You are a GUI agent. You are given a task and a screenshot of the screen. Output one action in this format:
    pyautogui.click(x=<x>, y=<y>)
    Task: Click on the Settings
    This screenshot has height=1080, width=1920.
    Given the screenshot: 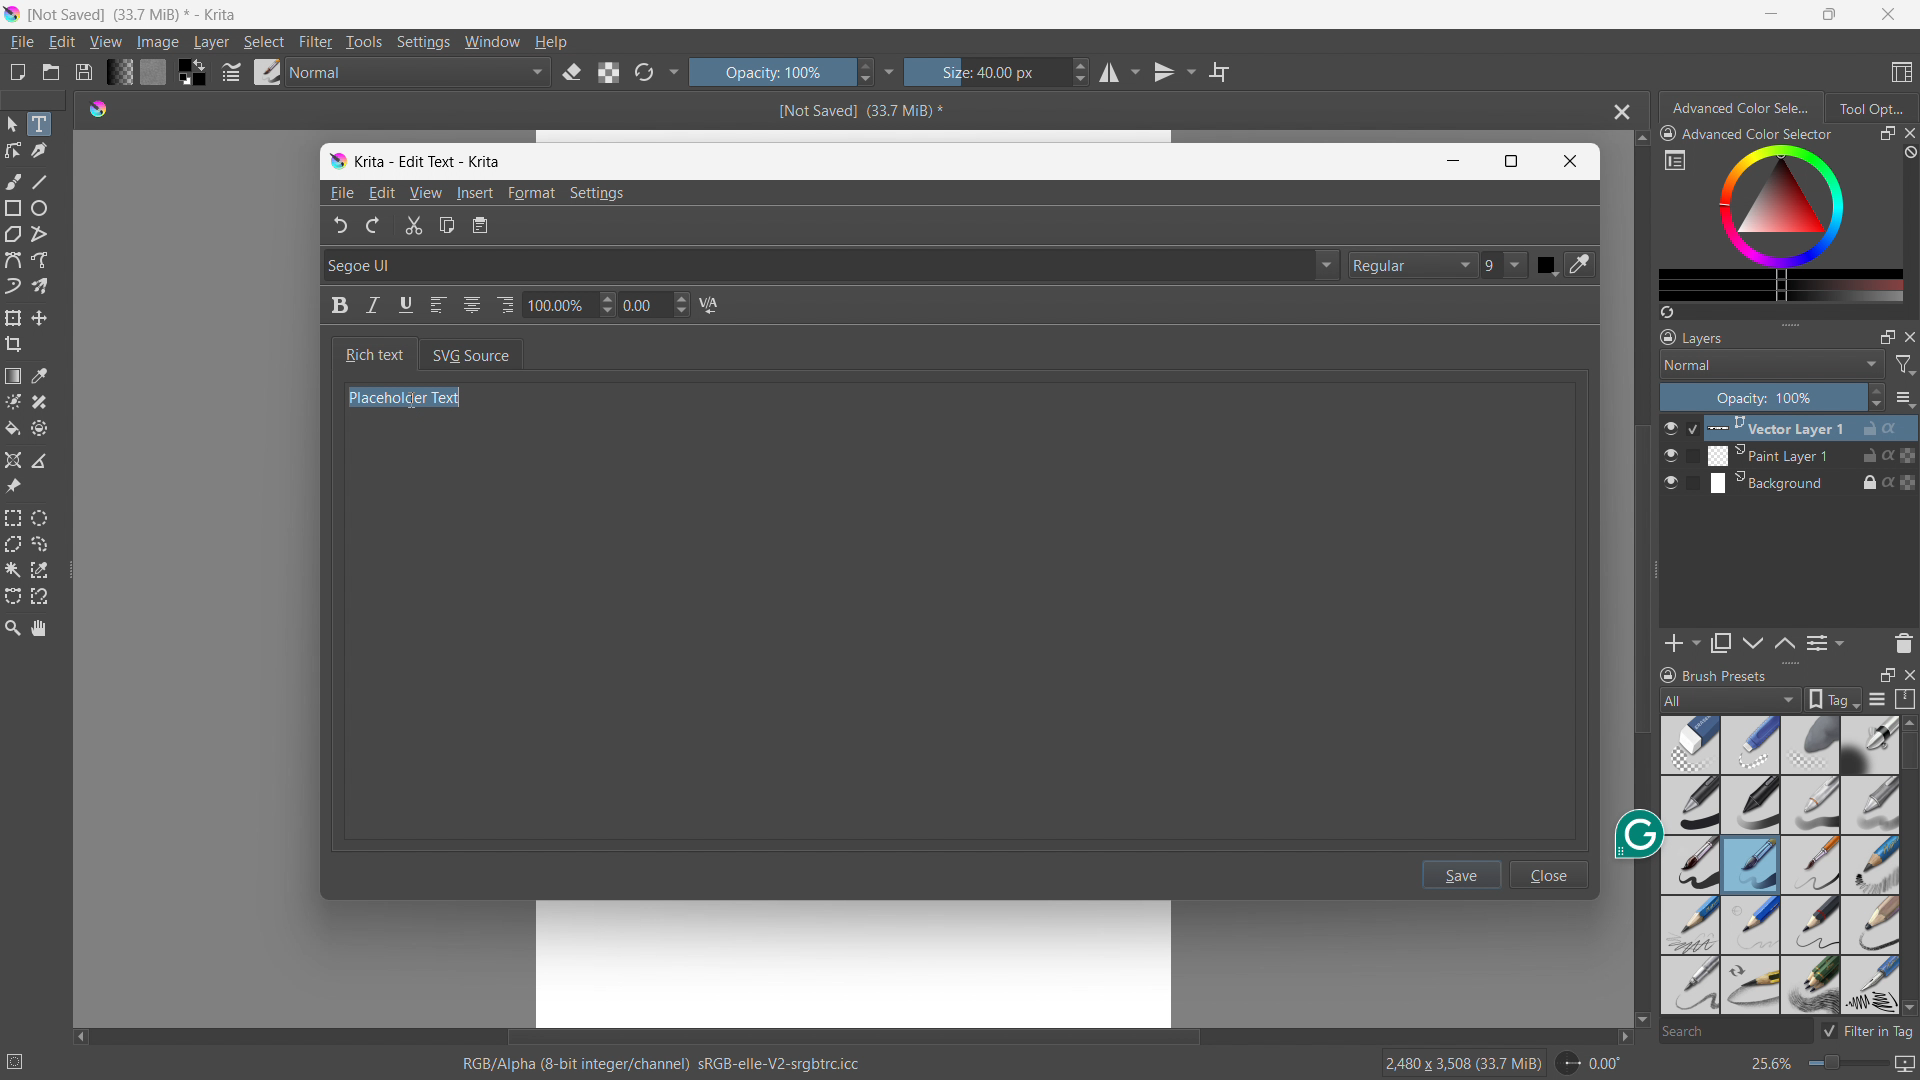 What is the action you would take?
    pyautogui.click(x=601, y=193)
    